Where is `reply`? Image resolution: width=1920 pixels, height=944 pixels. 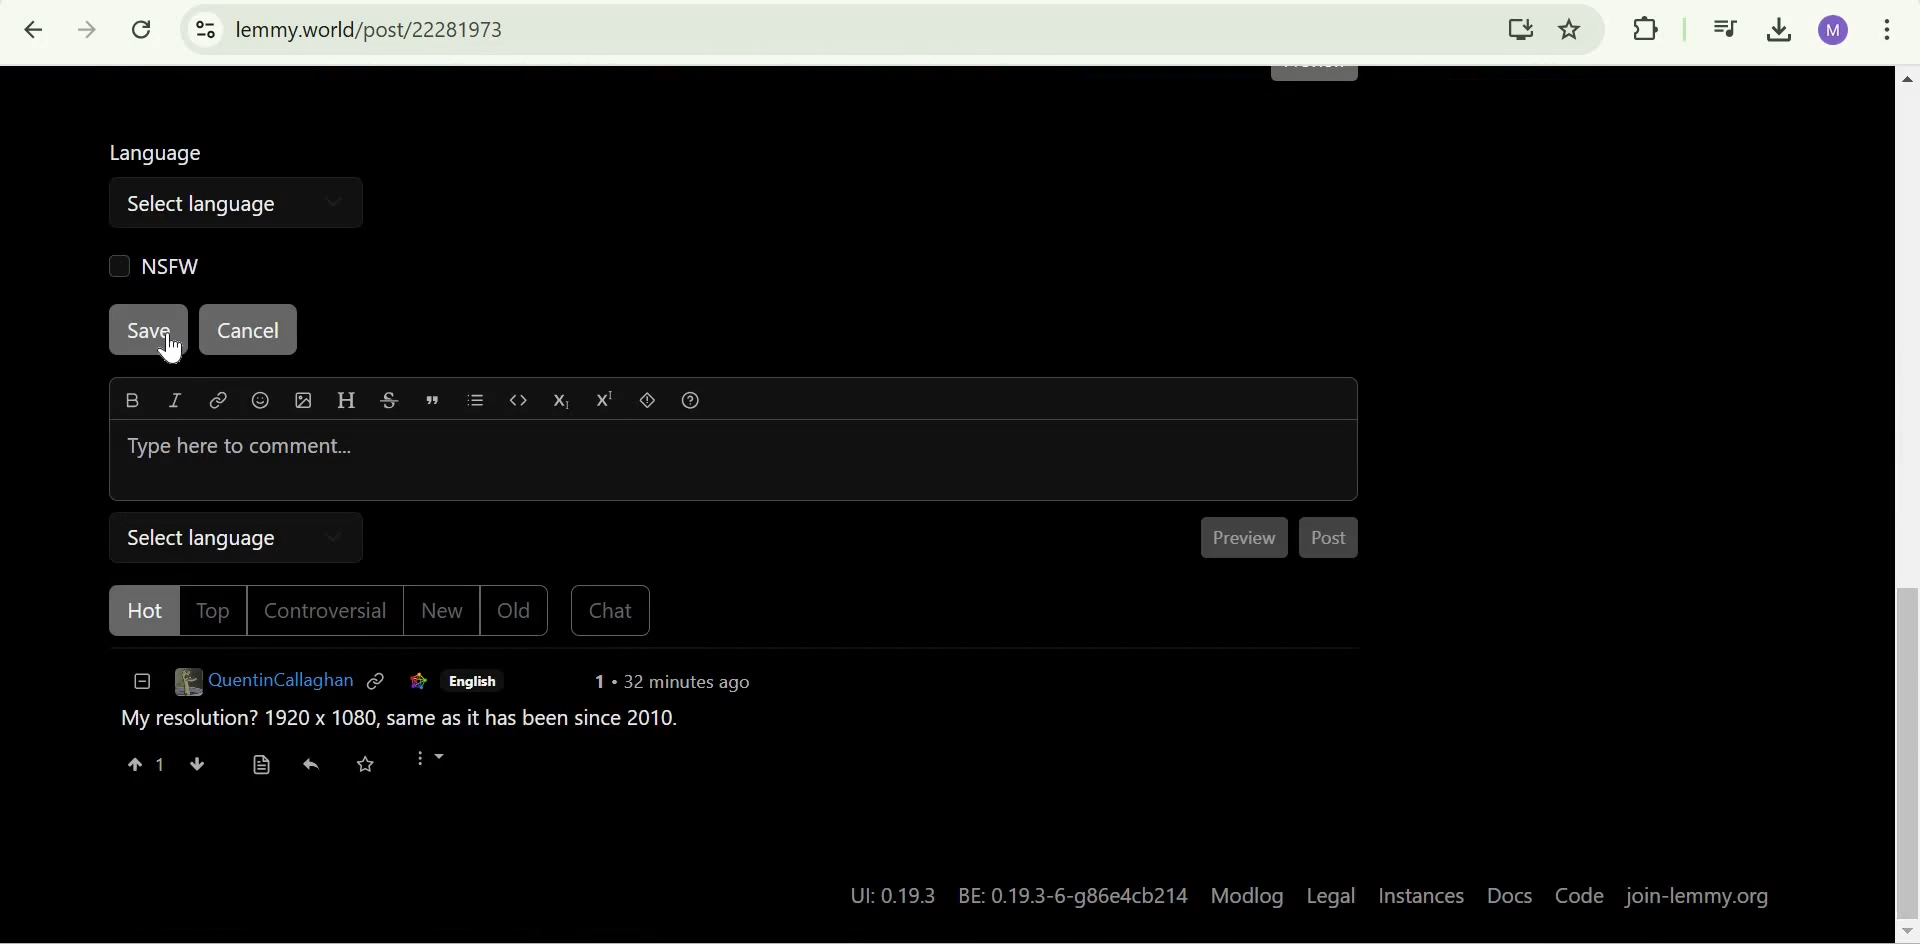
reply is located at coordinates (314, 768).